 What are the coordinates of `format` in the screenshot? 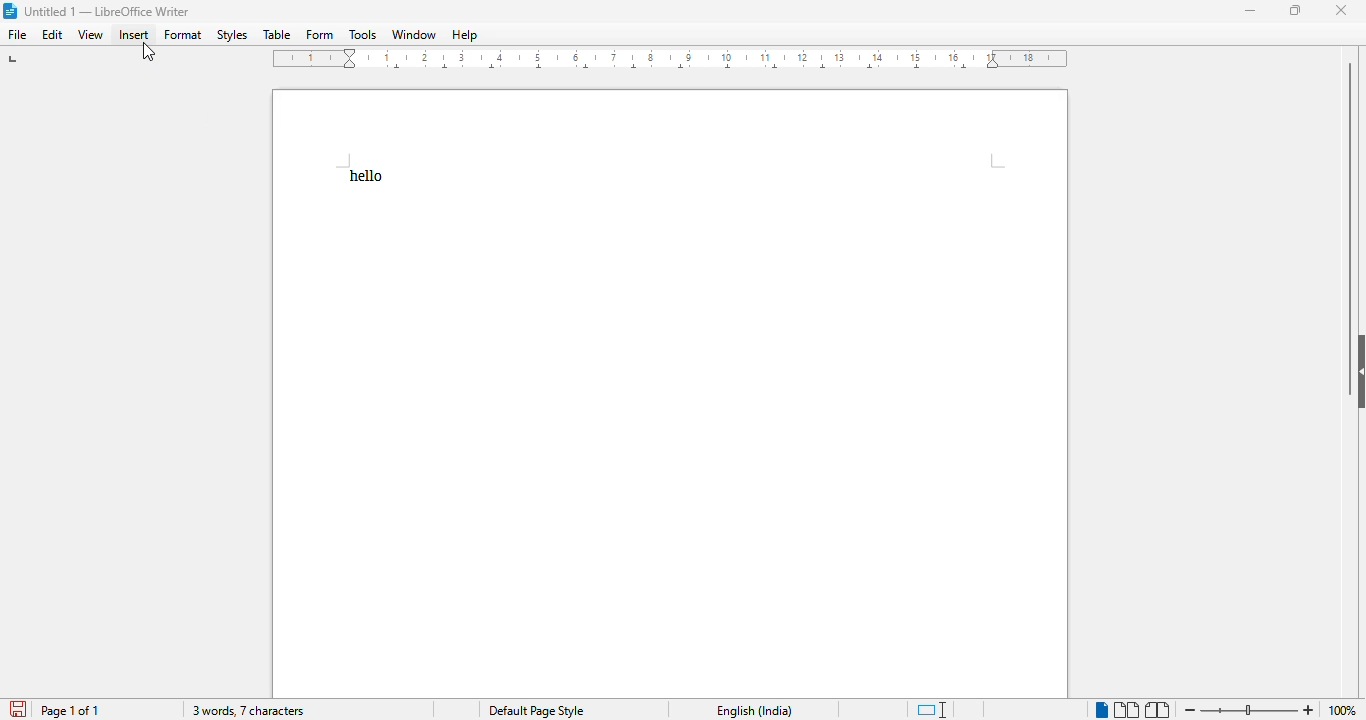 It's located at (184, 35).